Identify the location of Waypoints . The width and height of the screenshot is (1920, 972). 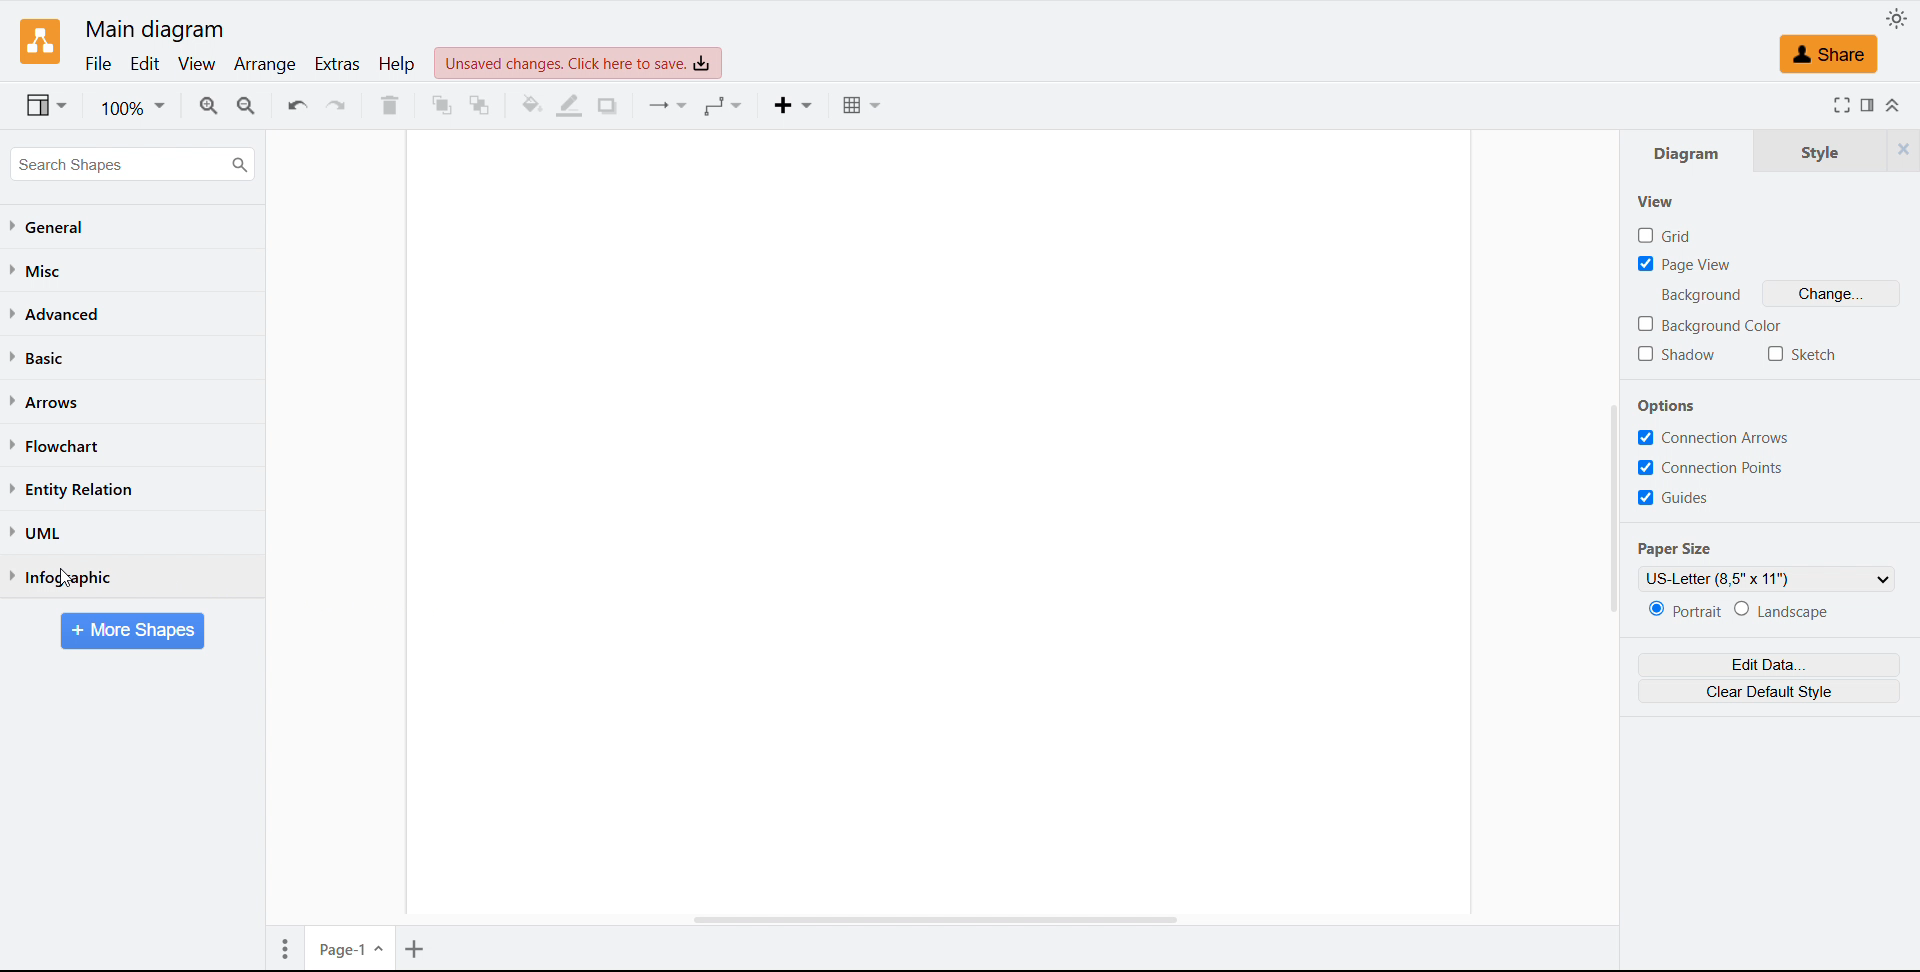
(726, 106).